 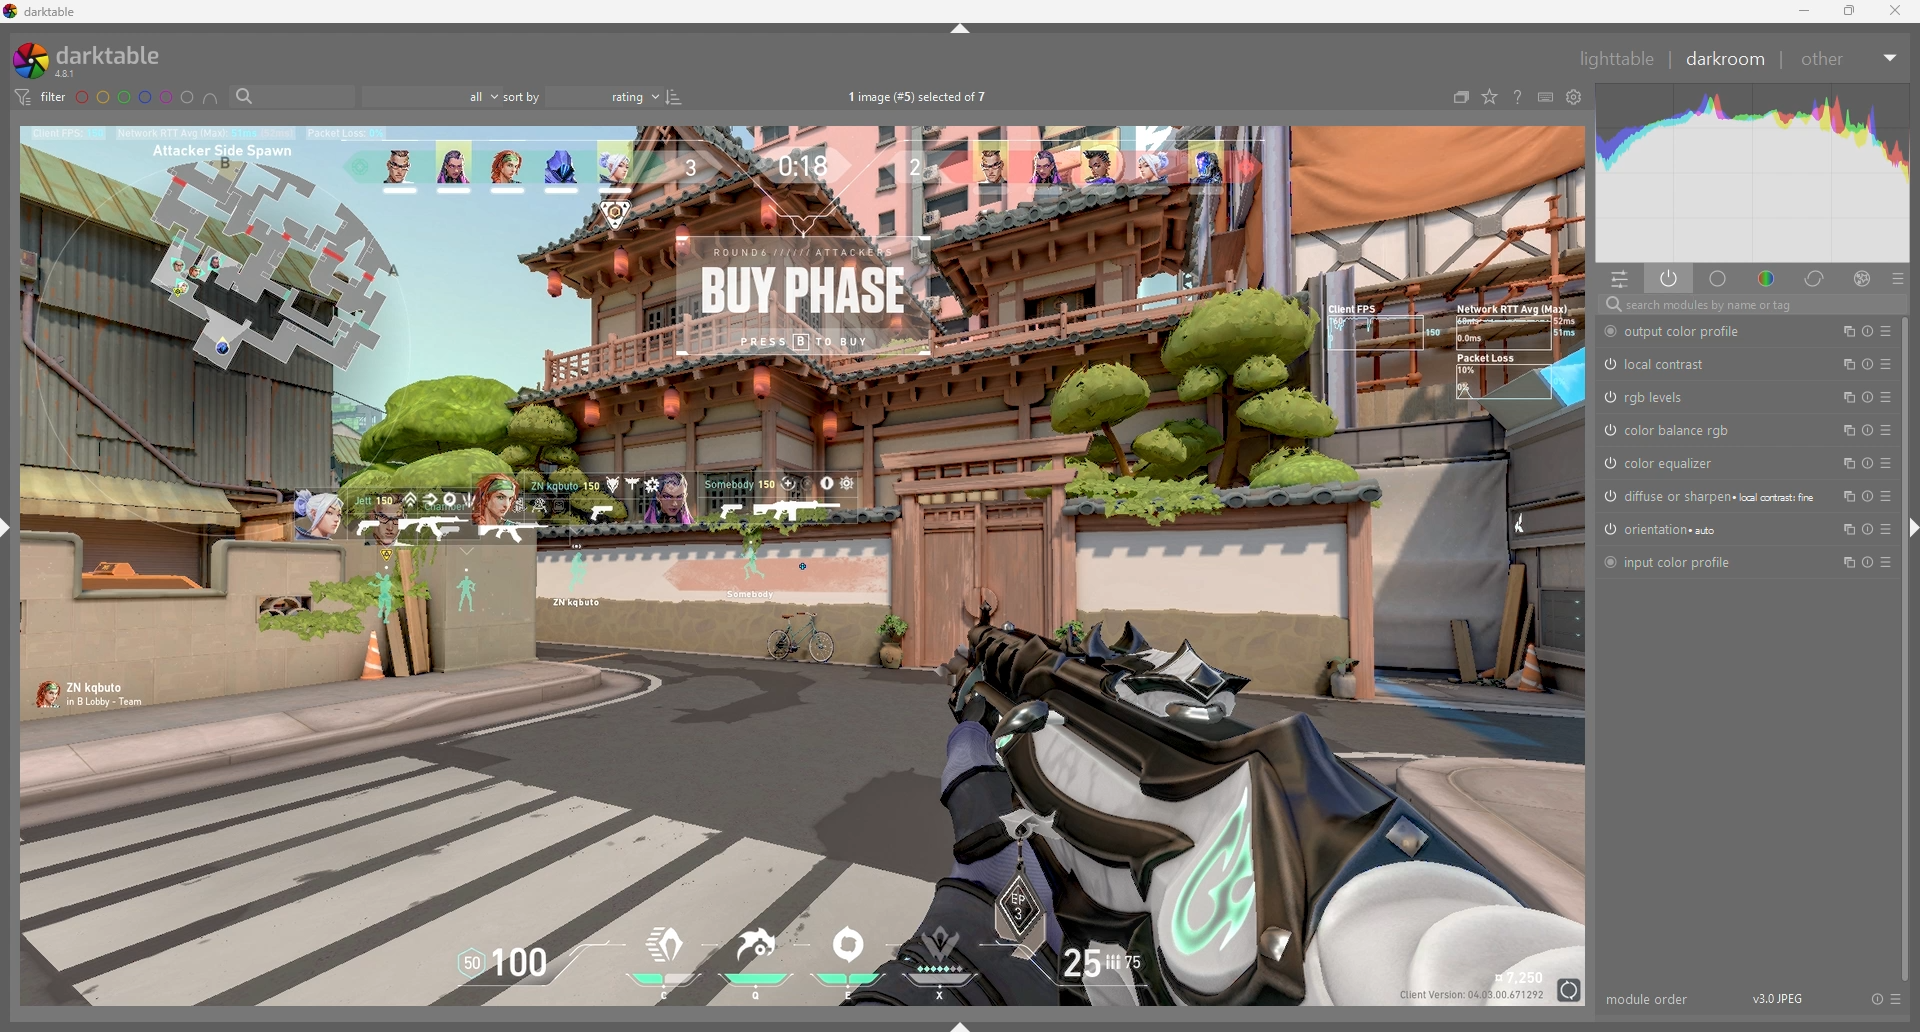 What do you see at coordinates (1885, 496) in the screenshot?
I see `presets` at bounding box center [1885, 496].